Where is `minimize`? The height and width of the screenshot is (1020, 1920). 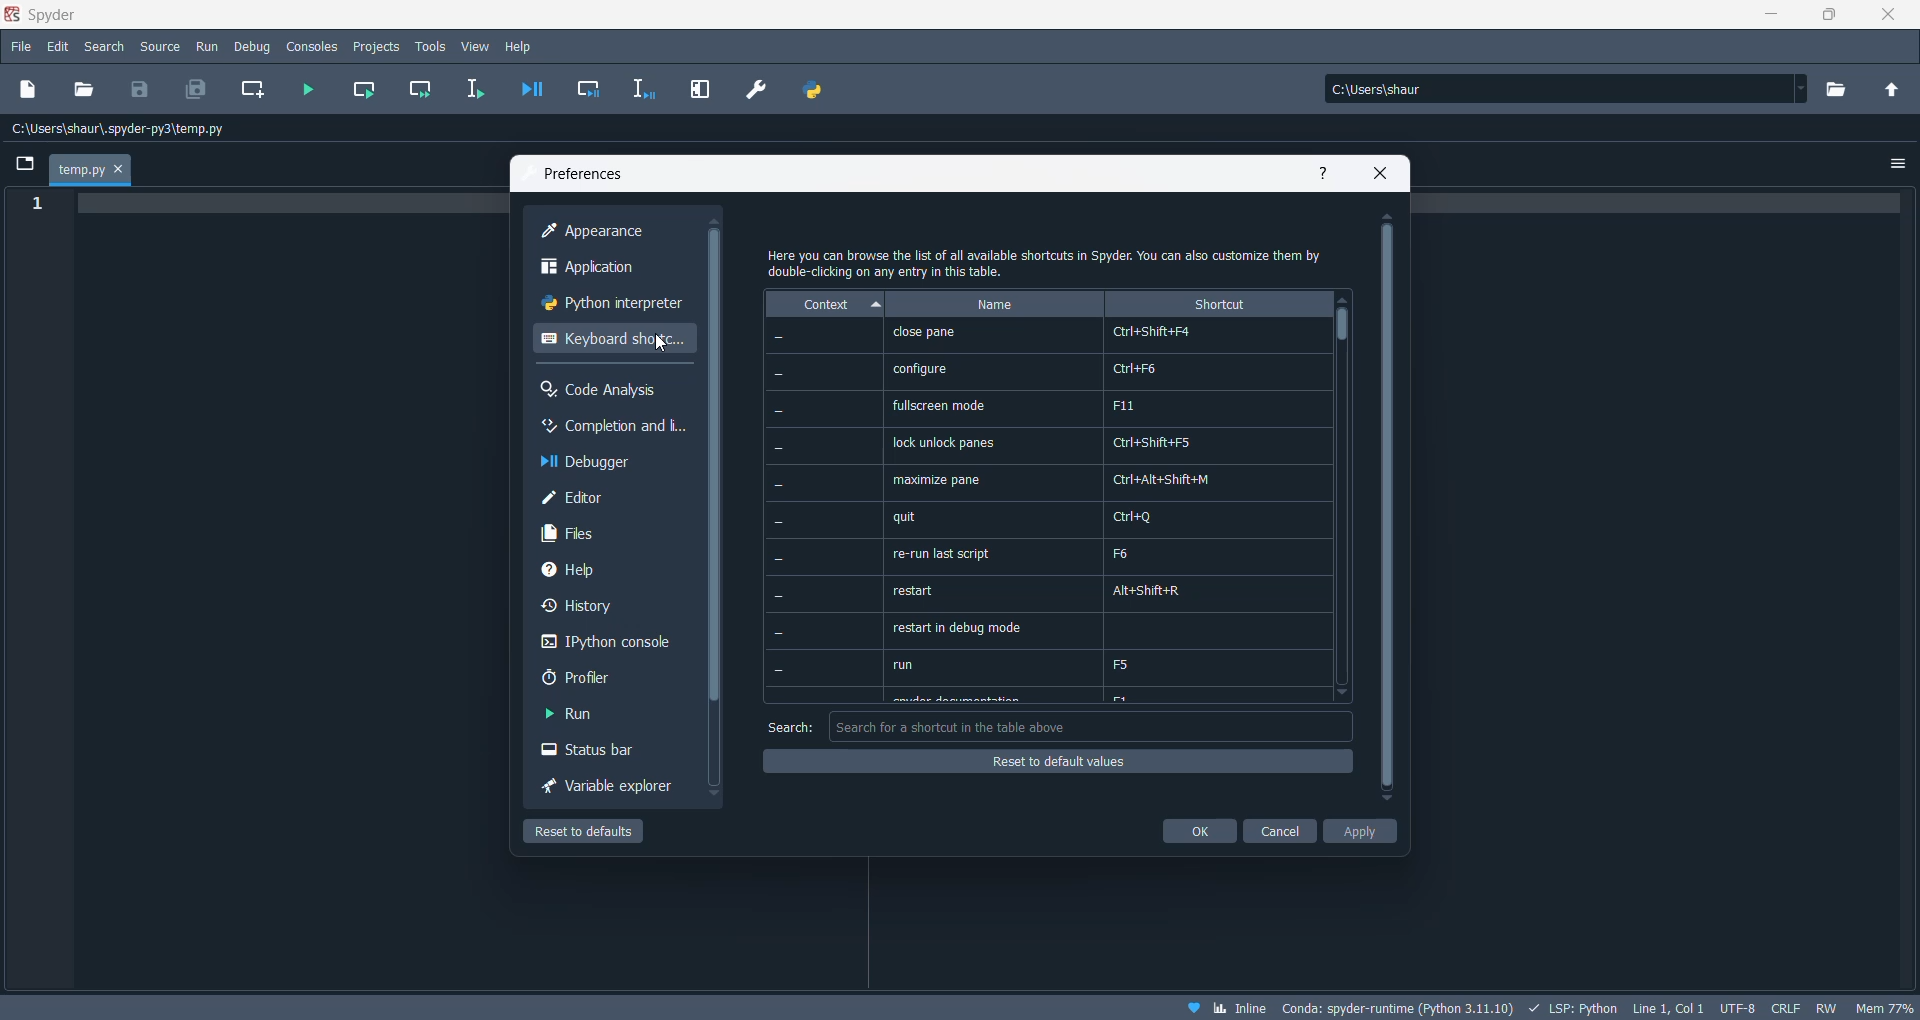 minimize is located at coordinates (1765, 18).